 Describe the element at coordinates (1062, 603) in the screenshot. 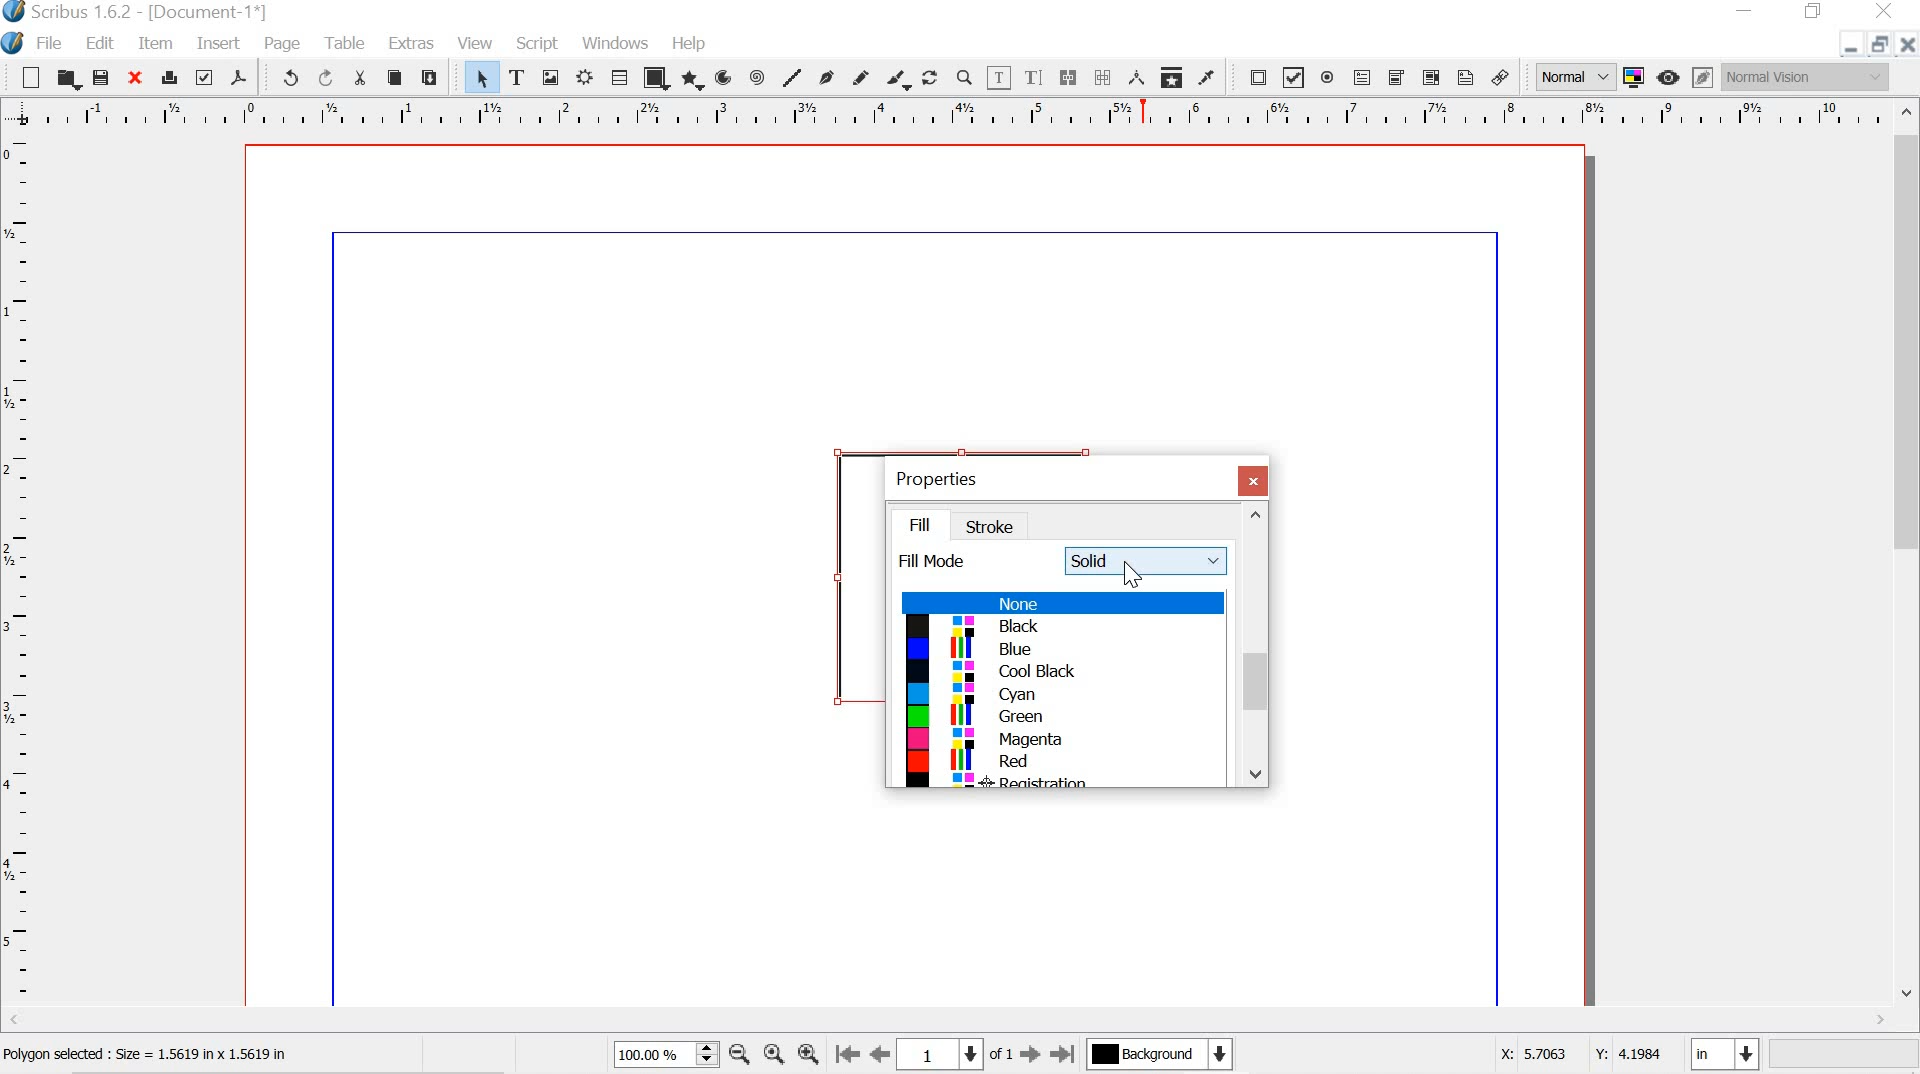

I see `none` at that location.